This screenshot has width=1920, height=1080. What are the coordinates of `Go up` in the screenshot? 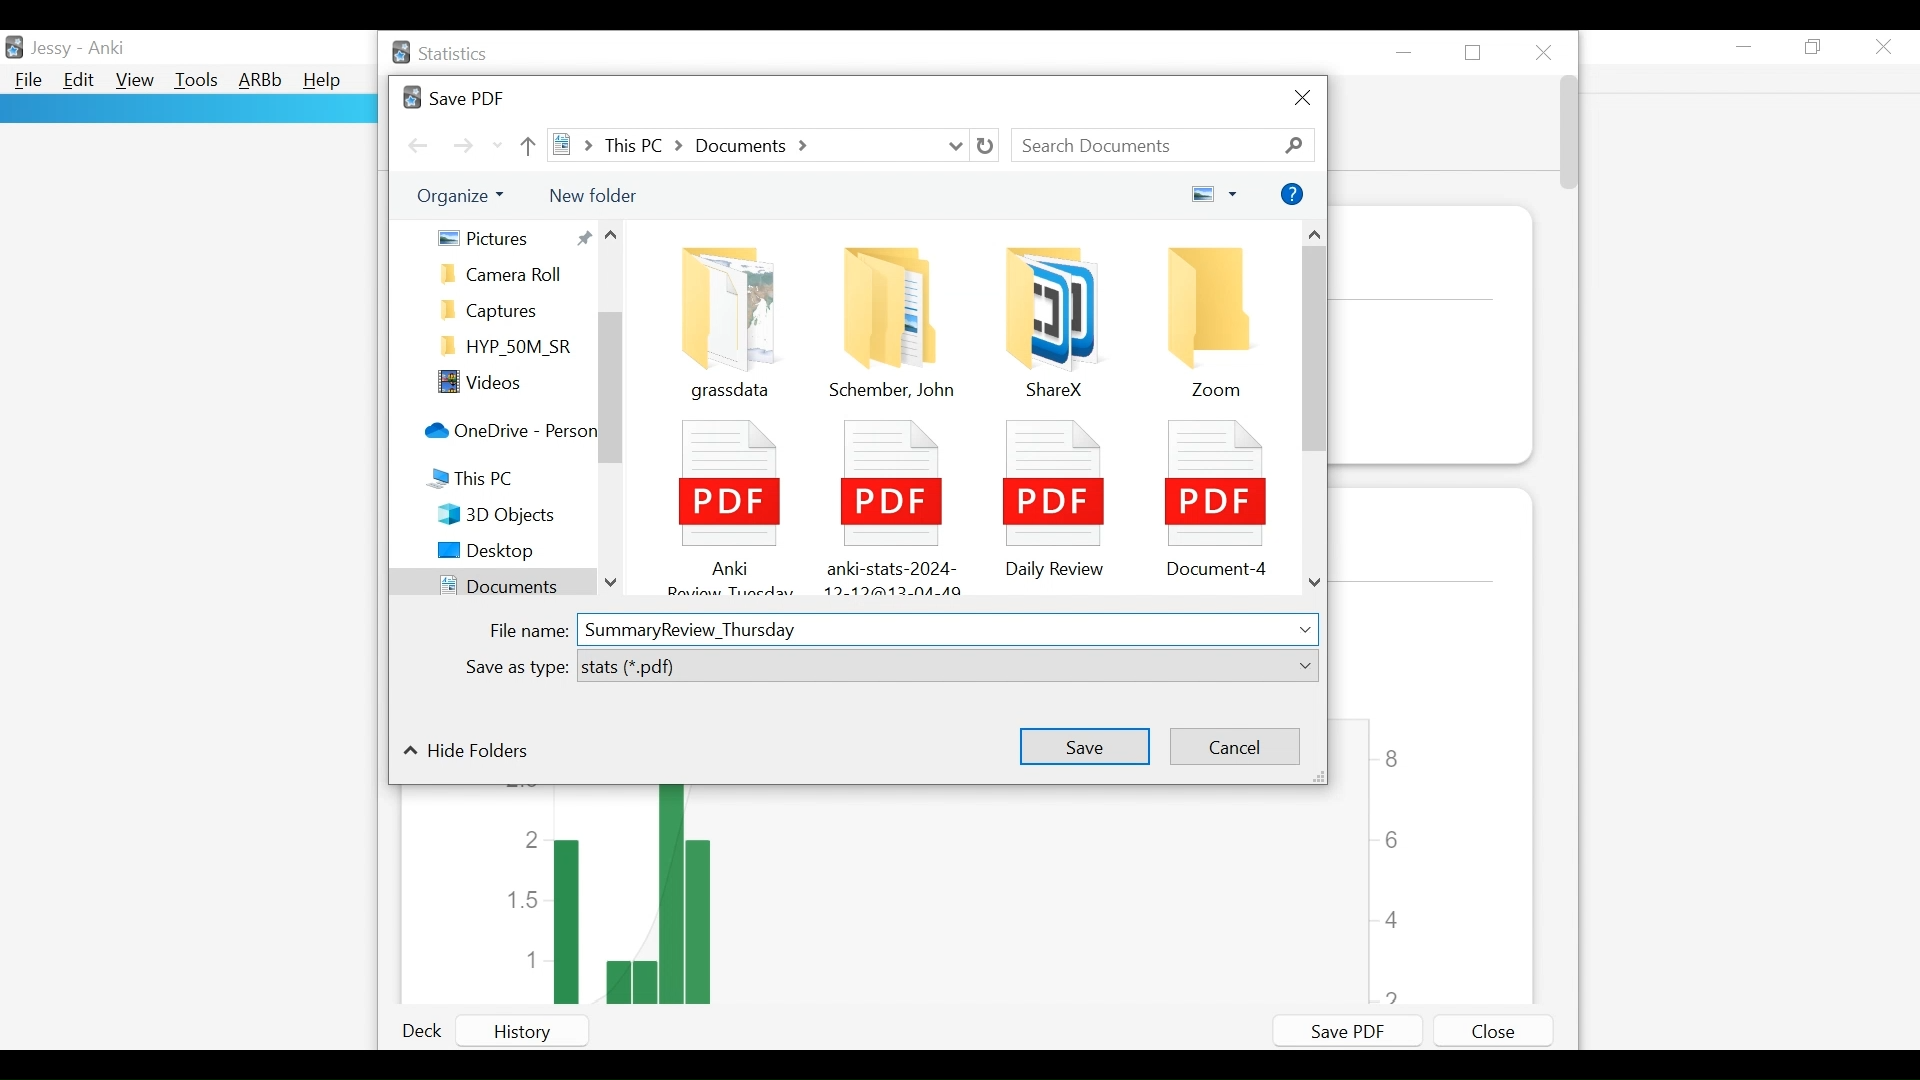 It's located at (530, 145).